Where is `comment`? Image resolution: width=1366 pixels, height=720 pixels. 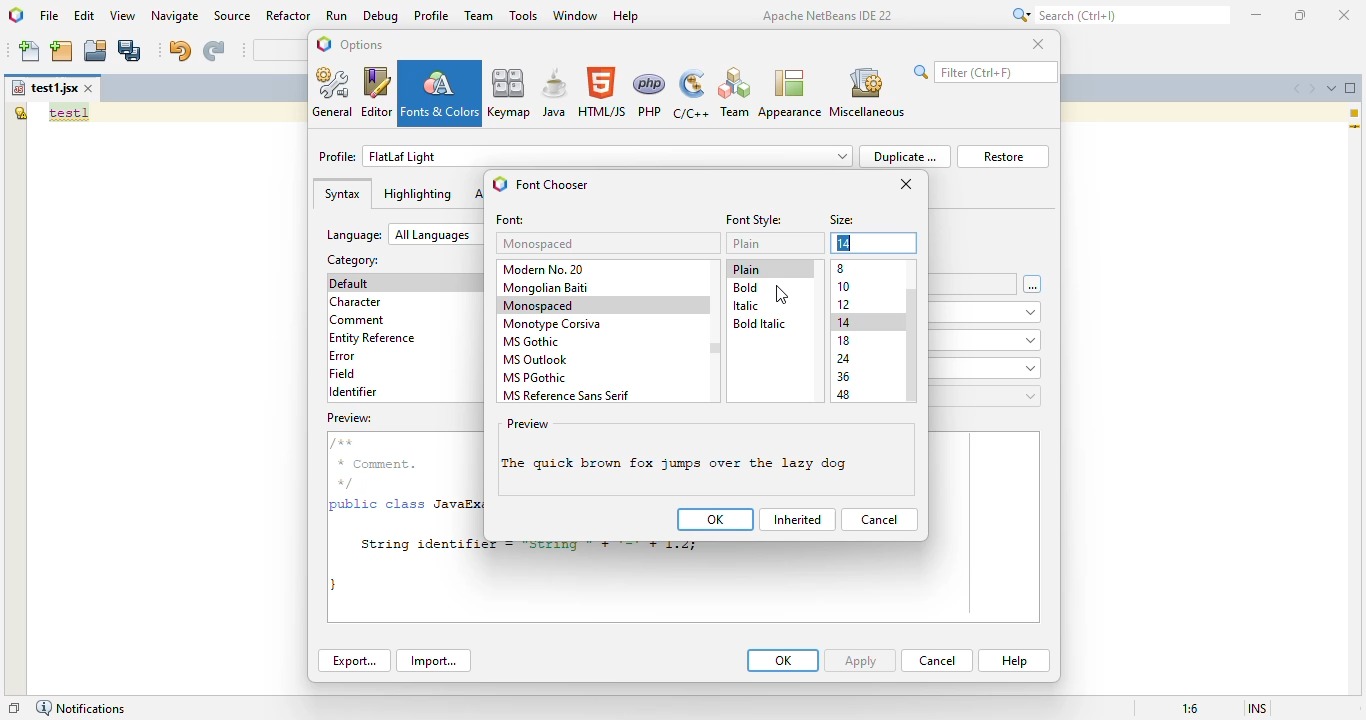 comment is located at coordinates (359, 320).